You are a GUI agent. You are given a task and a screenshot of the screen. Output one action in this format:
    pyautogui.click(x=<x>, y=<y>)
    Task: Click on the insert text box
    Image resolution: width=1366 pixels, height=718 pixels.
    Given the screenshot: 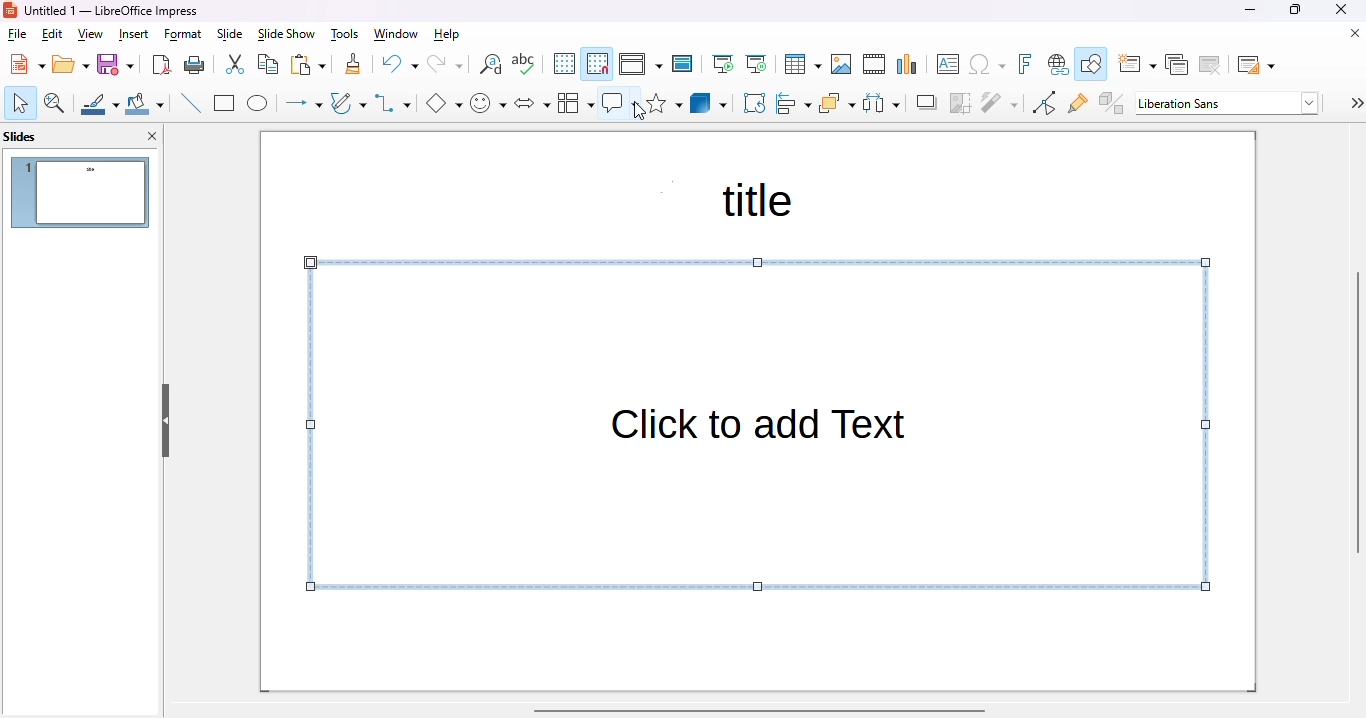 What is the action you would take?
    pyautogui.click(x=946, y=64)
    